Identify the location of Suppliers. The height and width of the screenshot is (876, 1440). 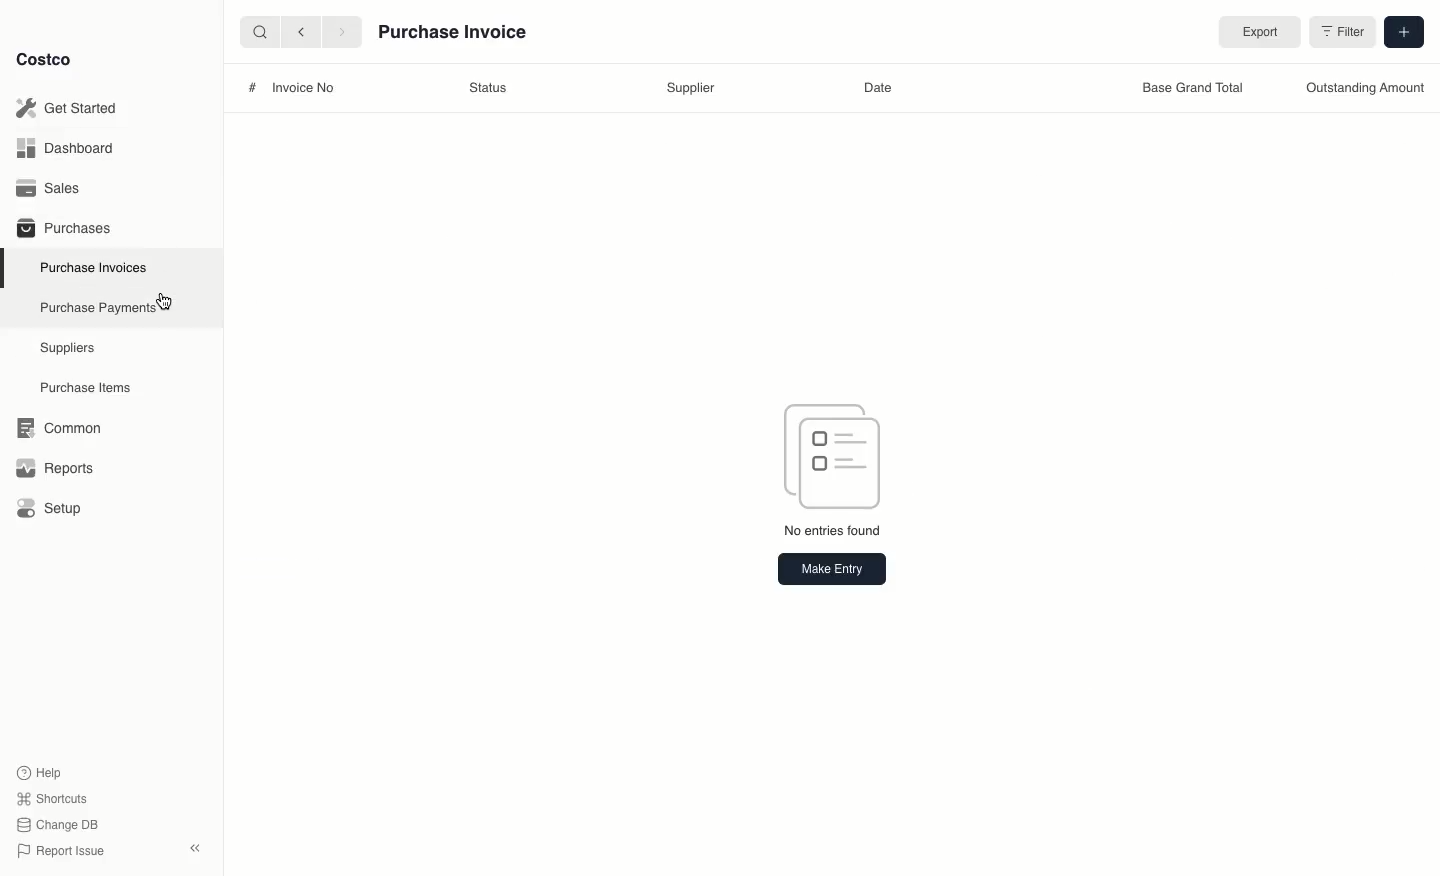
(68, 347).